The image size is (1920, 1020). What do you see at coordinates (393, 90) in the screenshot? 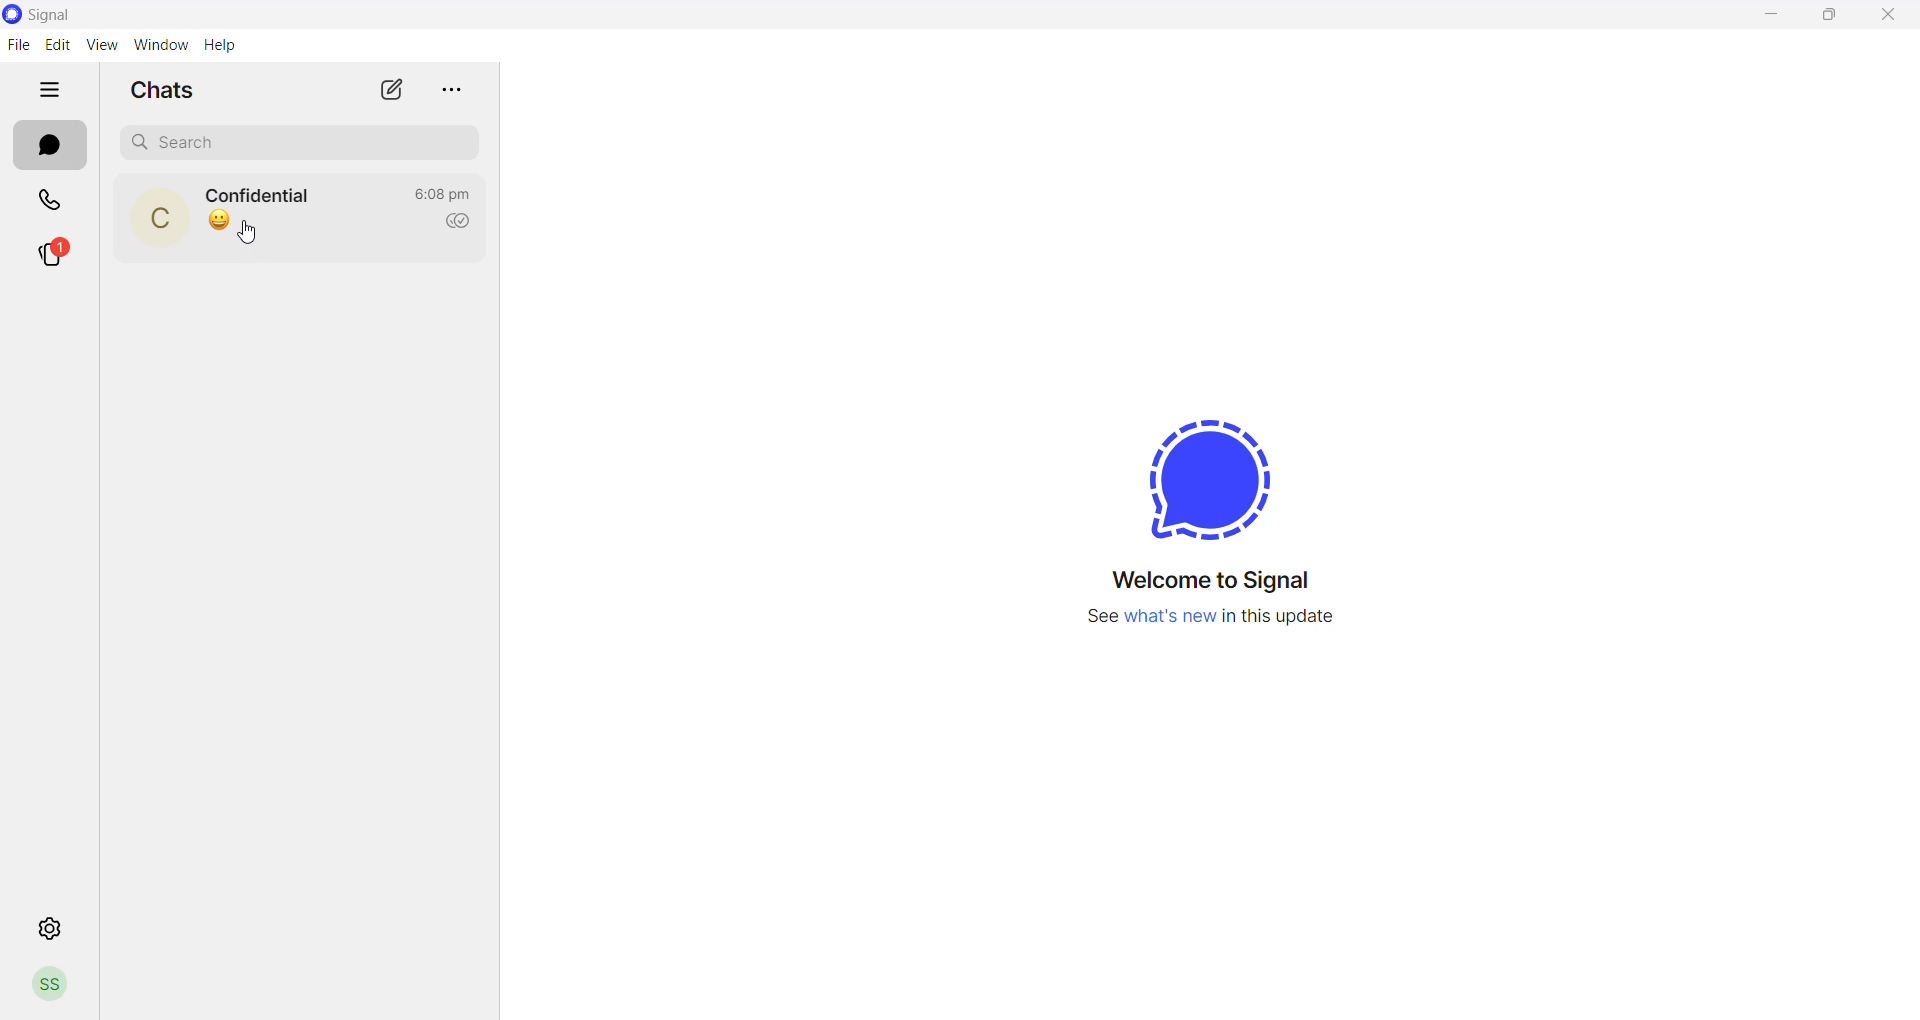
I see `new chat` at bounding box center [393, 90].